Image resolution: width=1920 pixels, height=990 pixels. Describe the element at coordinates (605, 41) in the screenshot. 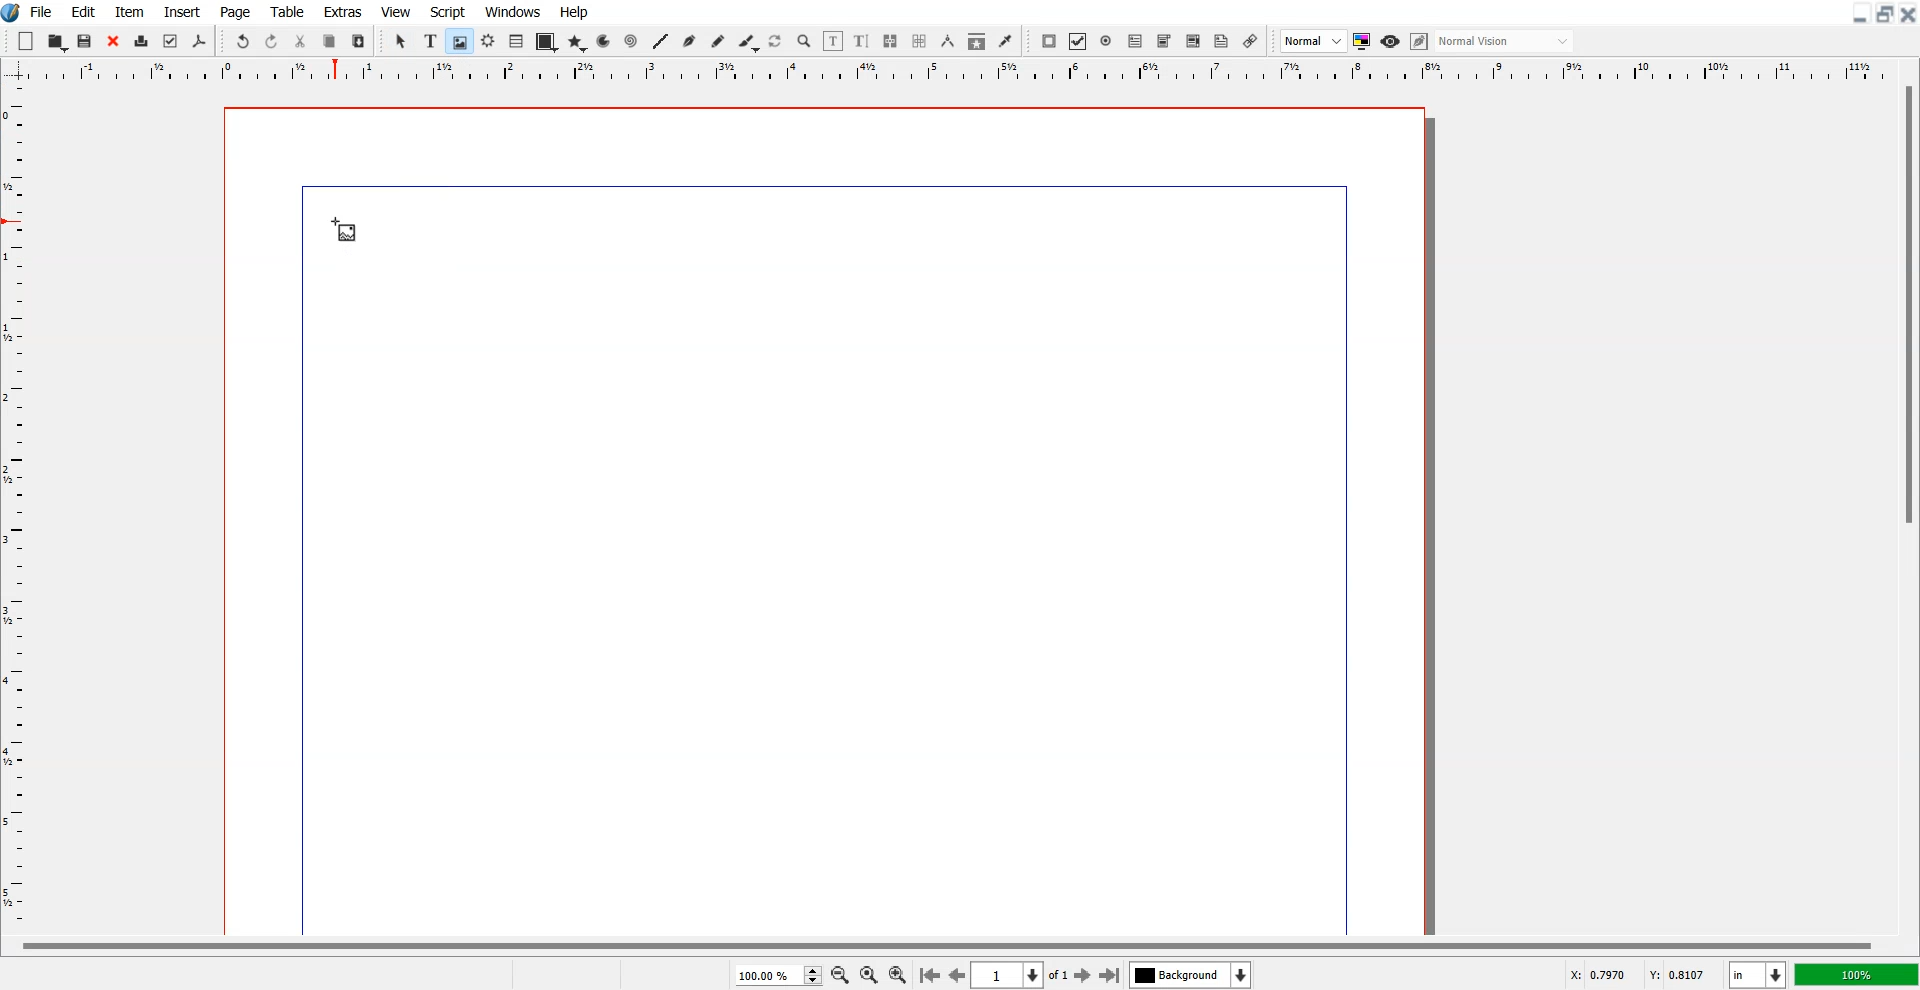

I see `Arc` at that location.